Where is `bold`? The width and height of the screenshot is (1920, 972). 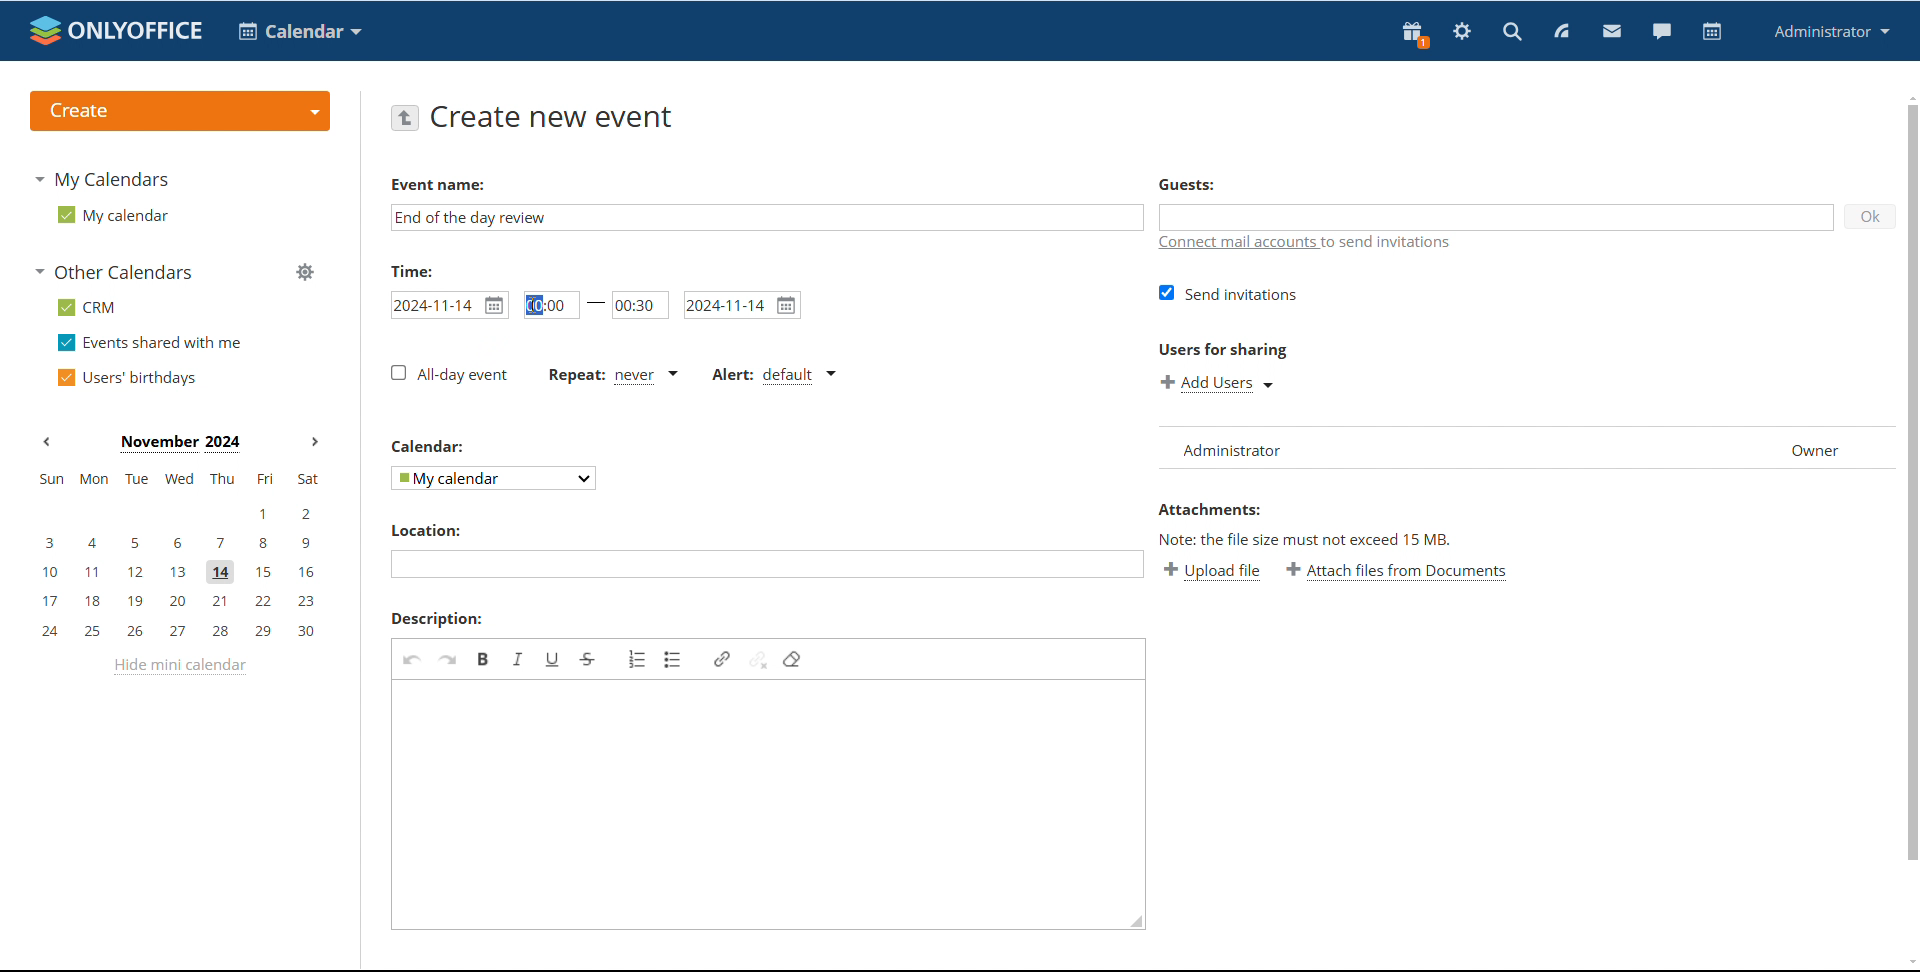 bold is located at coordinates (484, 658).